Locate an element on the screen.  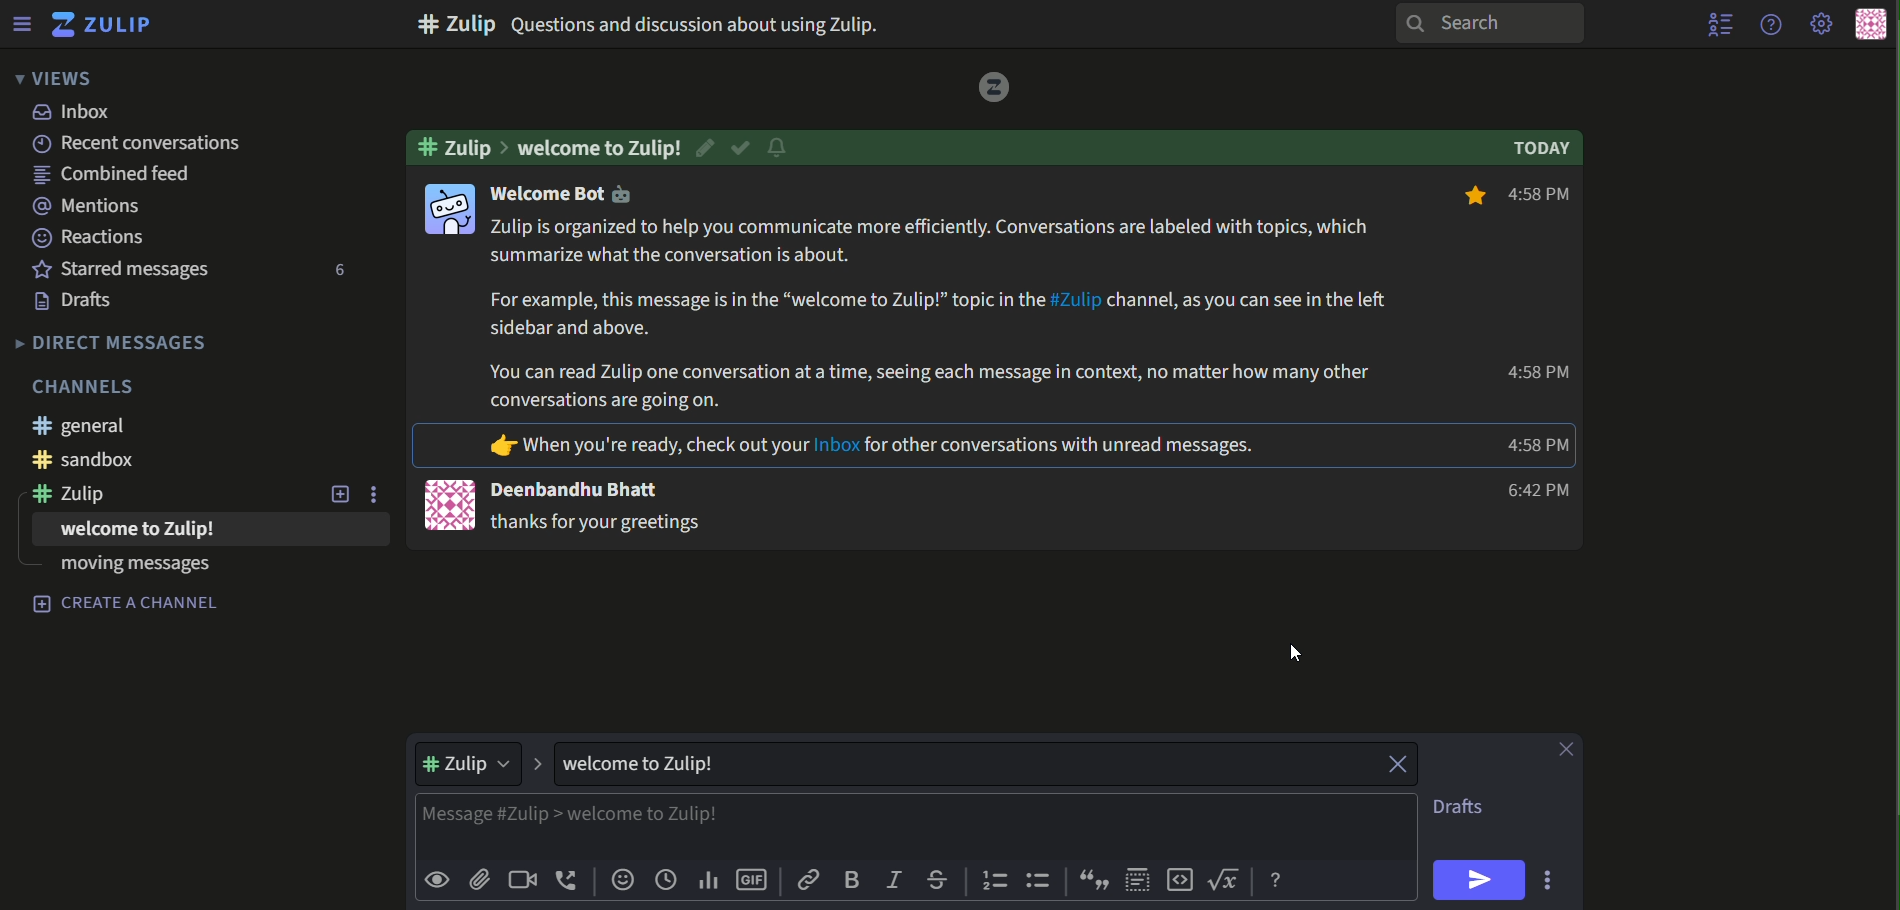
help menu is located at coordinates (1769, 23).